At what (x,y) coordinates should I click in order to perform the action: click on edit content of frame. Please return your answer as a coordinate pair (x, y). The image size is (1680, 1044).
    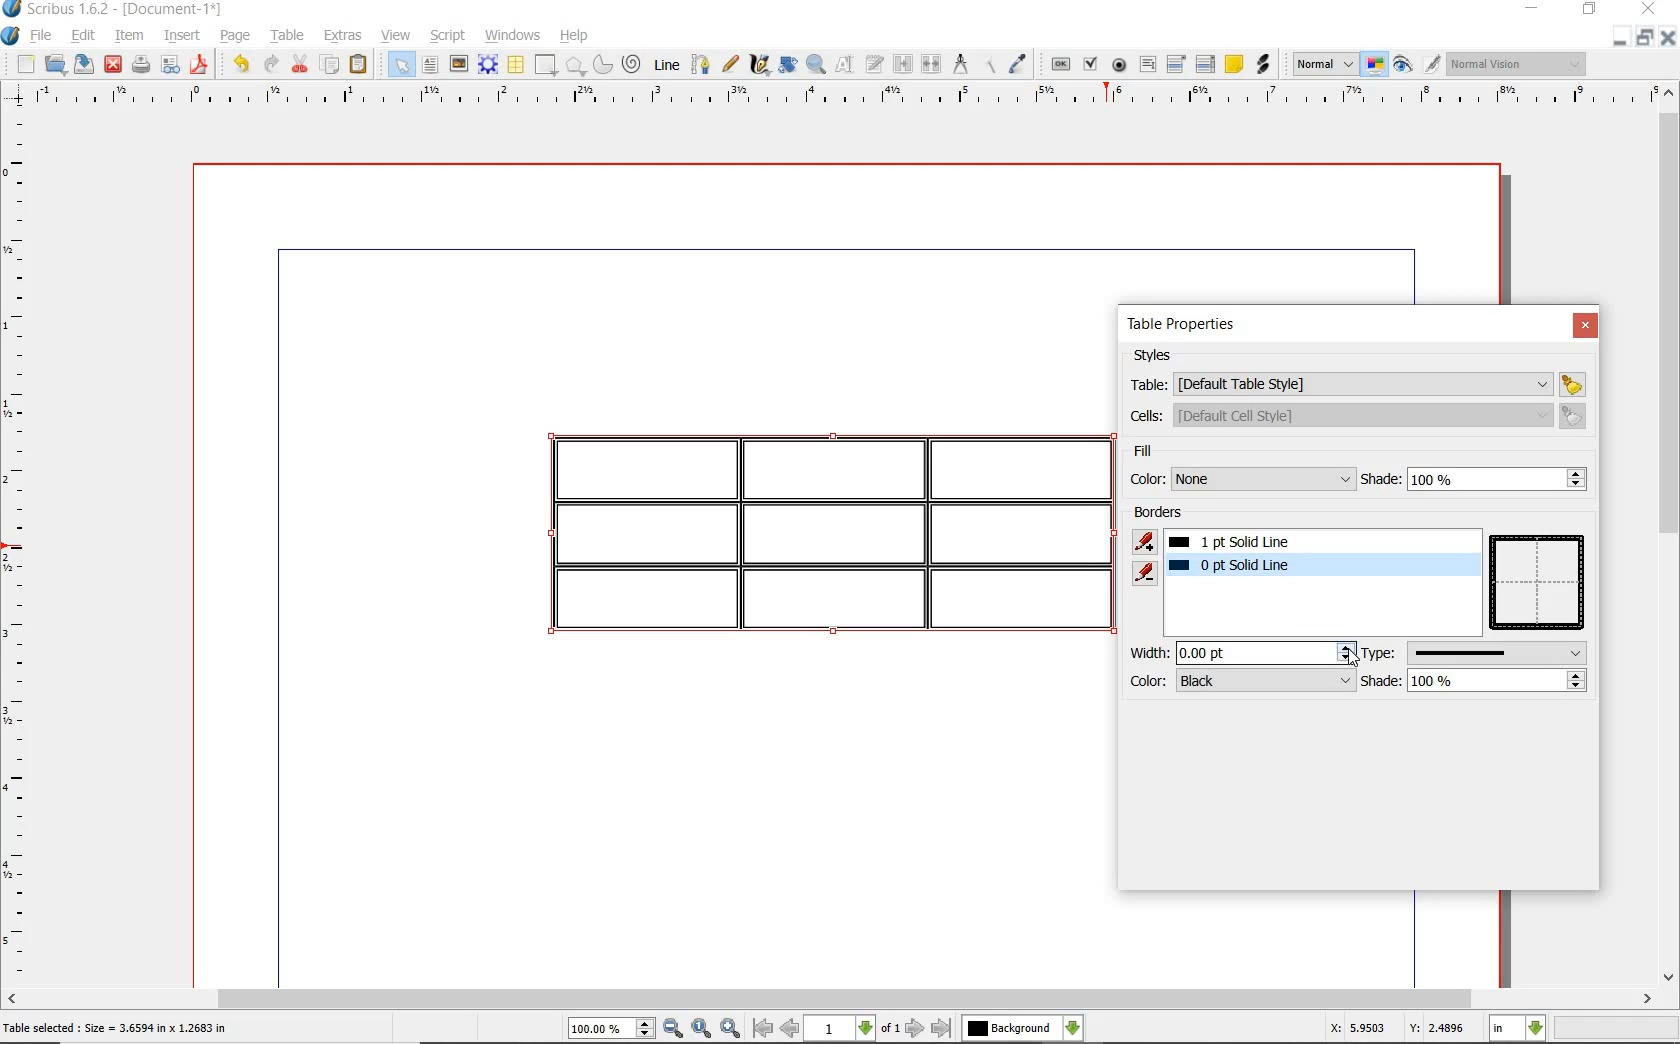
    Looking at the image, I should click on (845, 65).